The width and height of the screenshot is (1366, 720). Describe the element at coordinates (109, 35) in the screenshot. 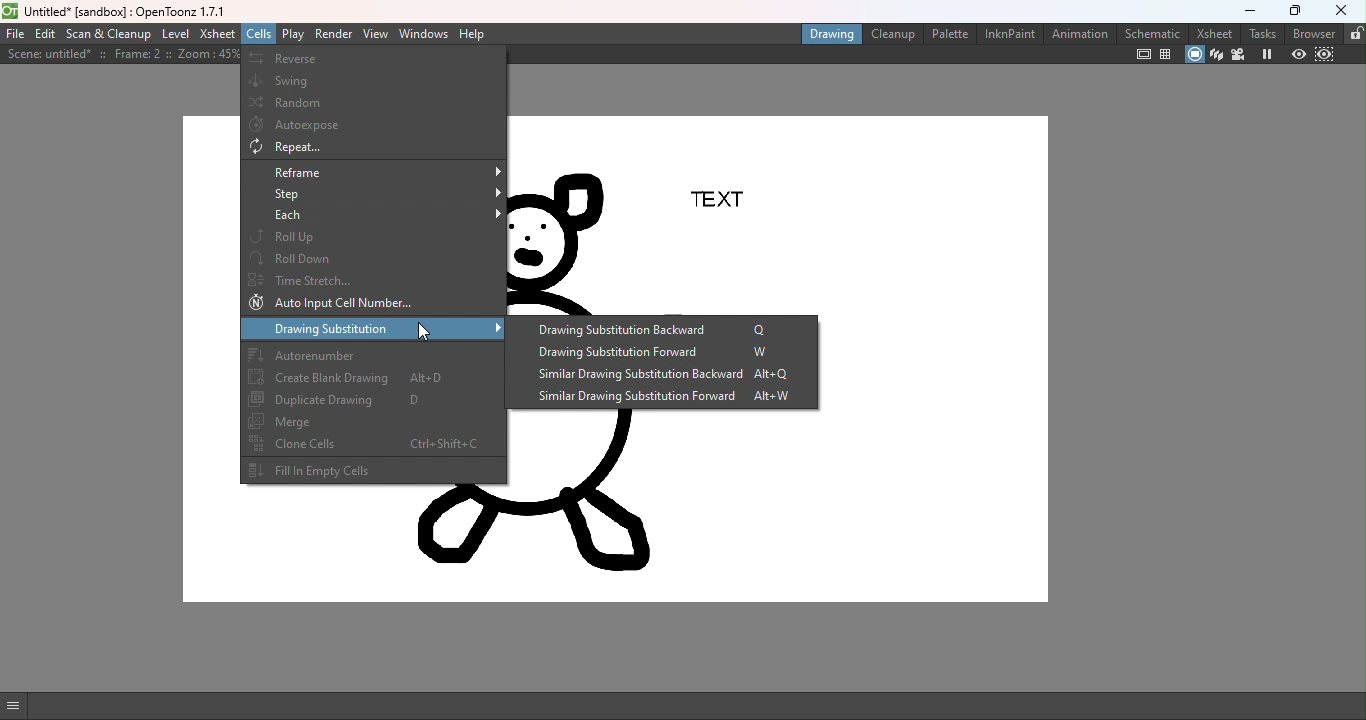

I see `Scan & Cleanup` at that location.